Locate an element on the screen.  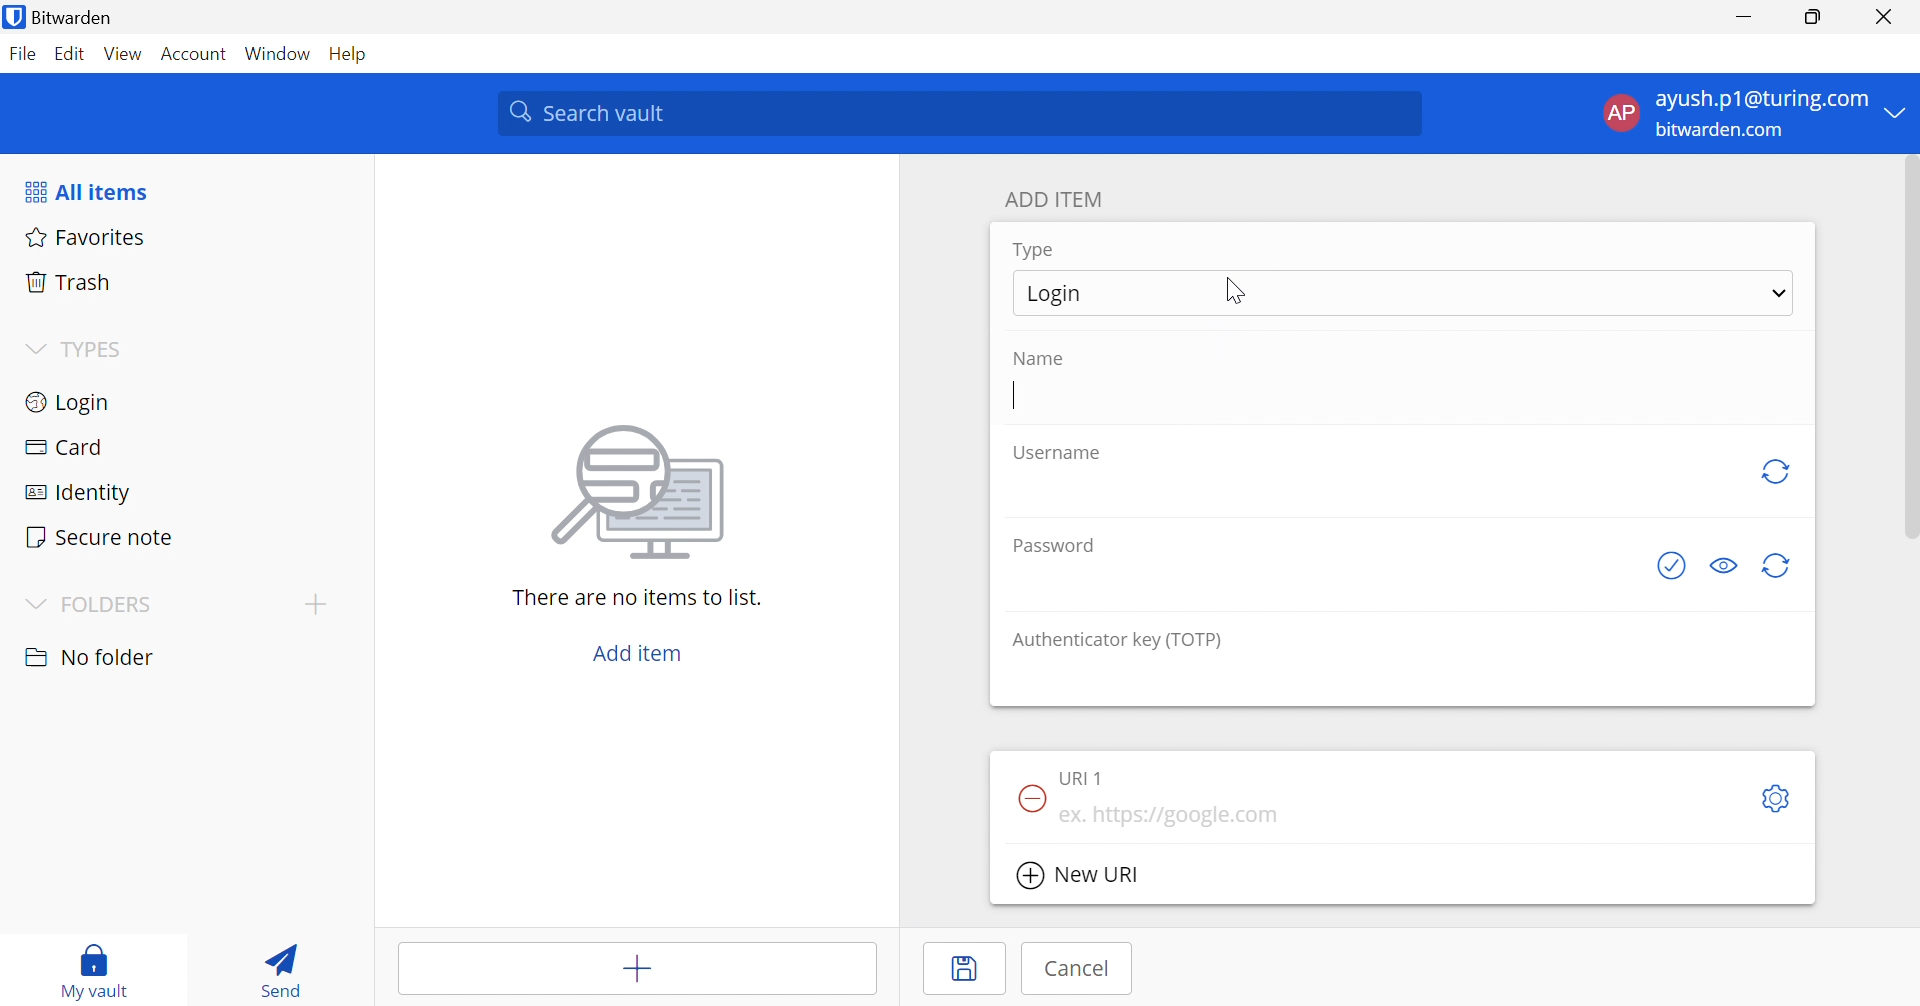
Minimize is located at coordinates (1745, 15).